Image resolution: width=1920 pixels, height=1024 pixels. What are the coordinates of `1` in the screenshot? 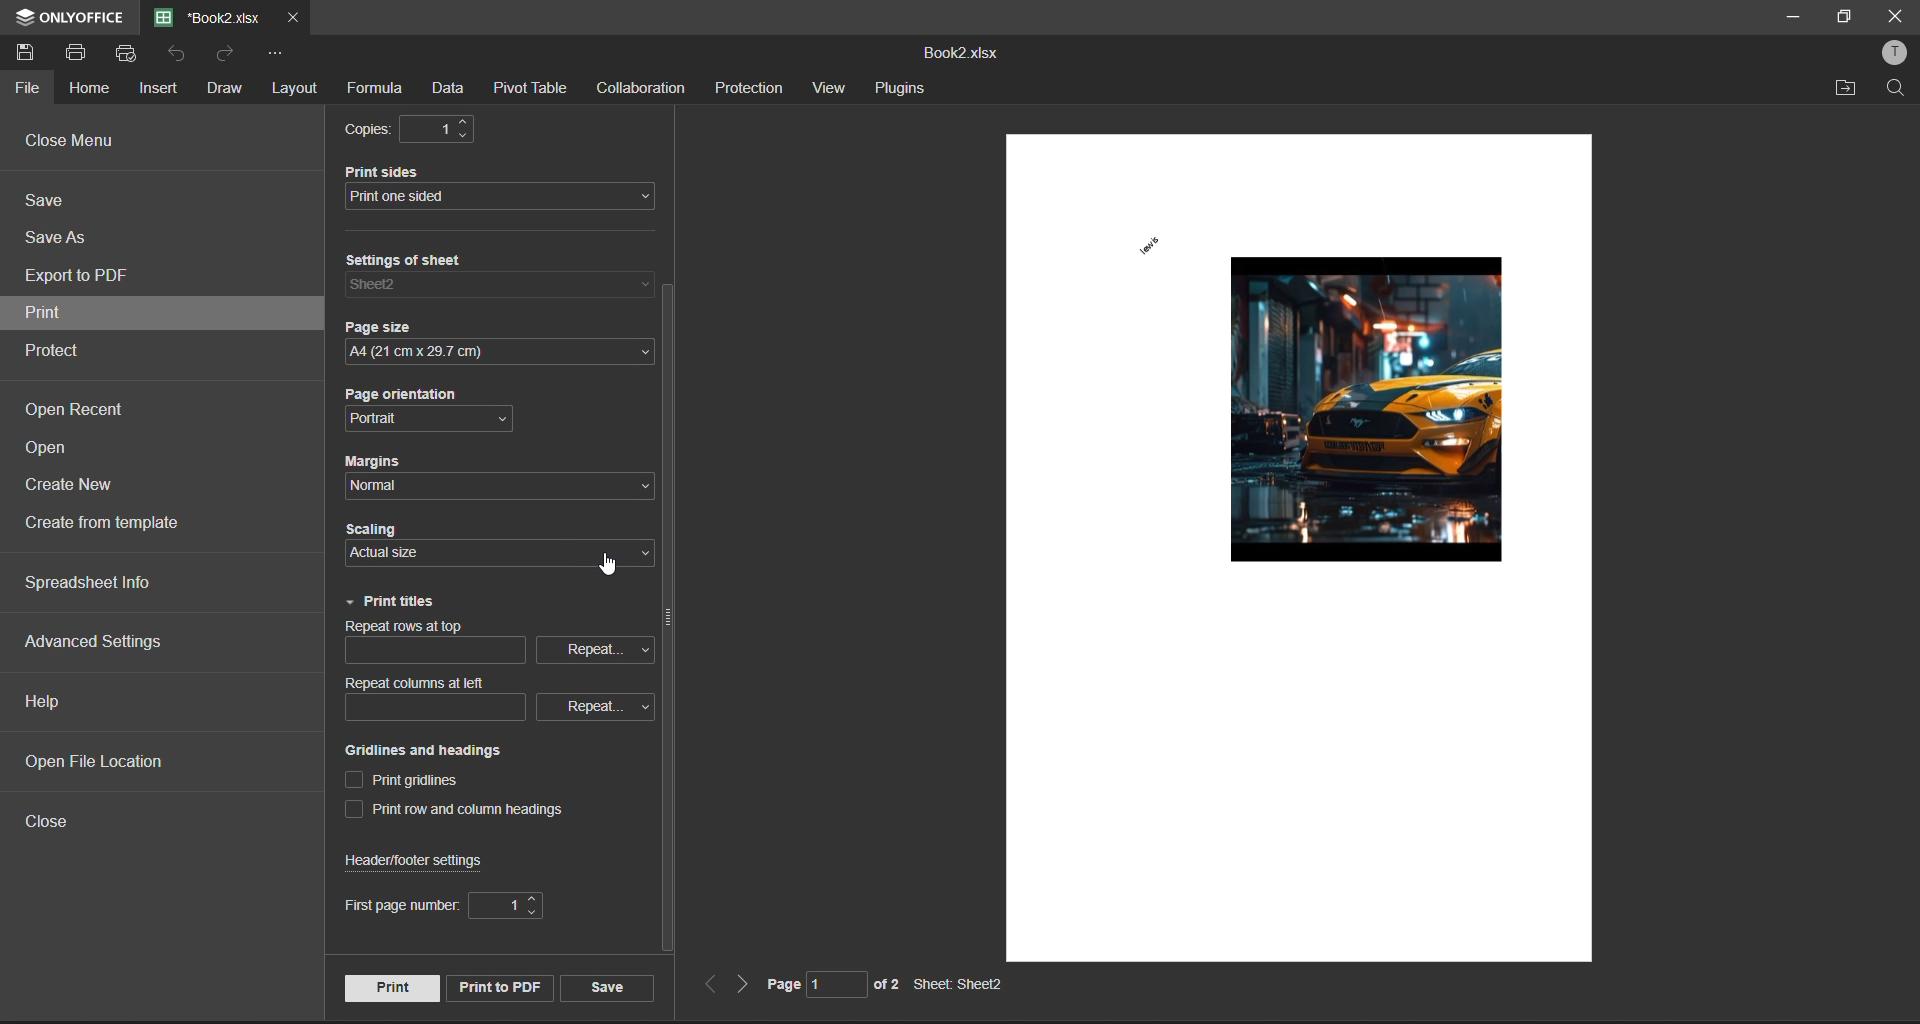 It's located at (443, 128).